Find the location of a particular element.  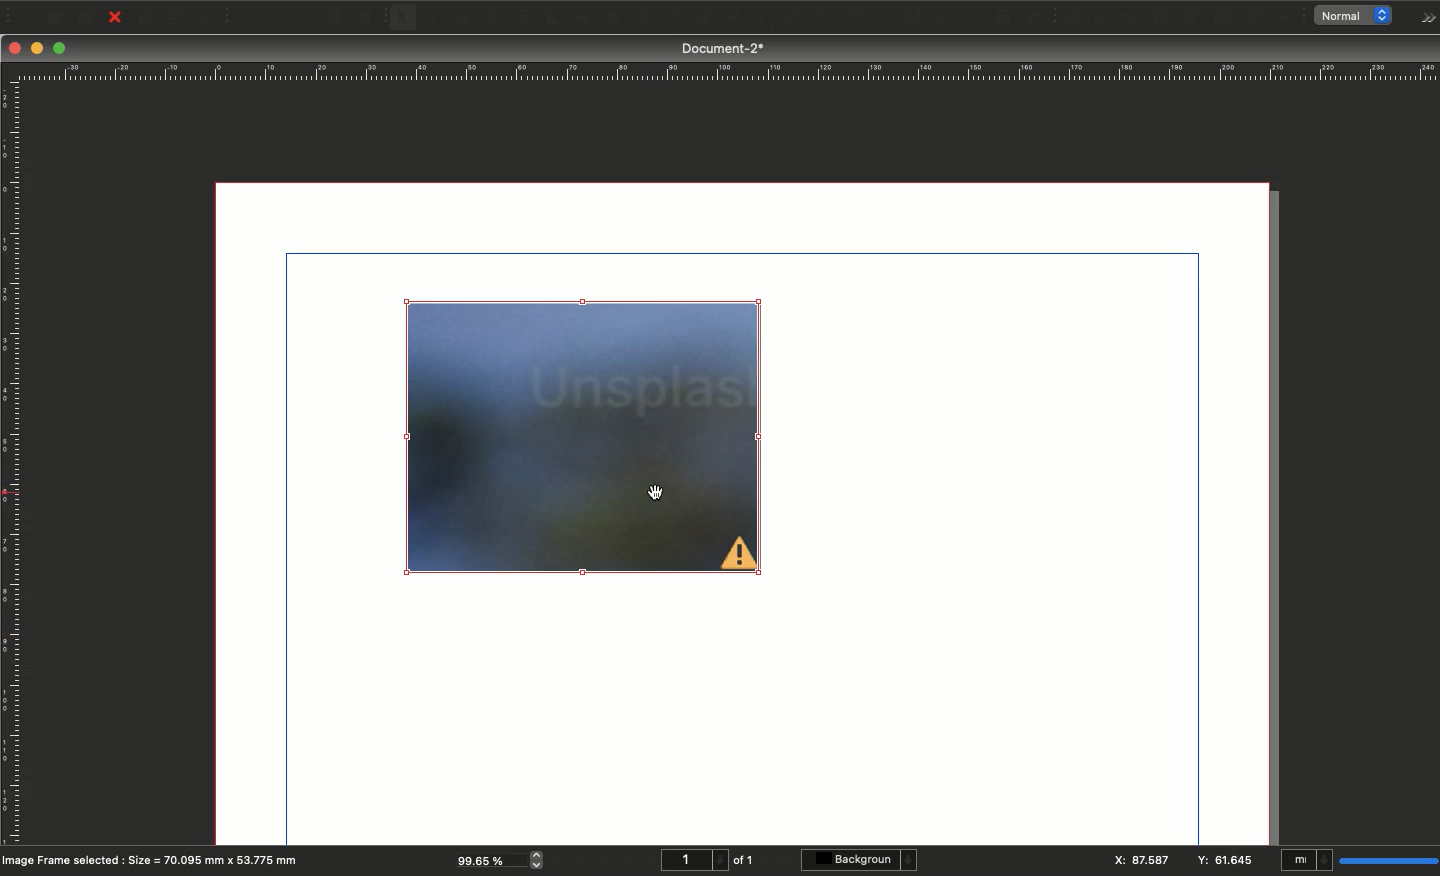

Copy item properties is located at coordinates (1000, 19).